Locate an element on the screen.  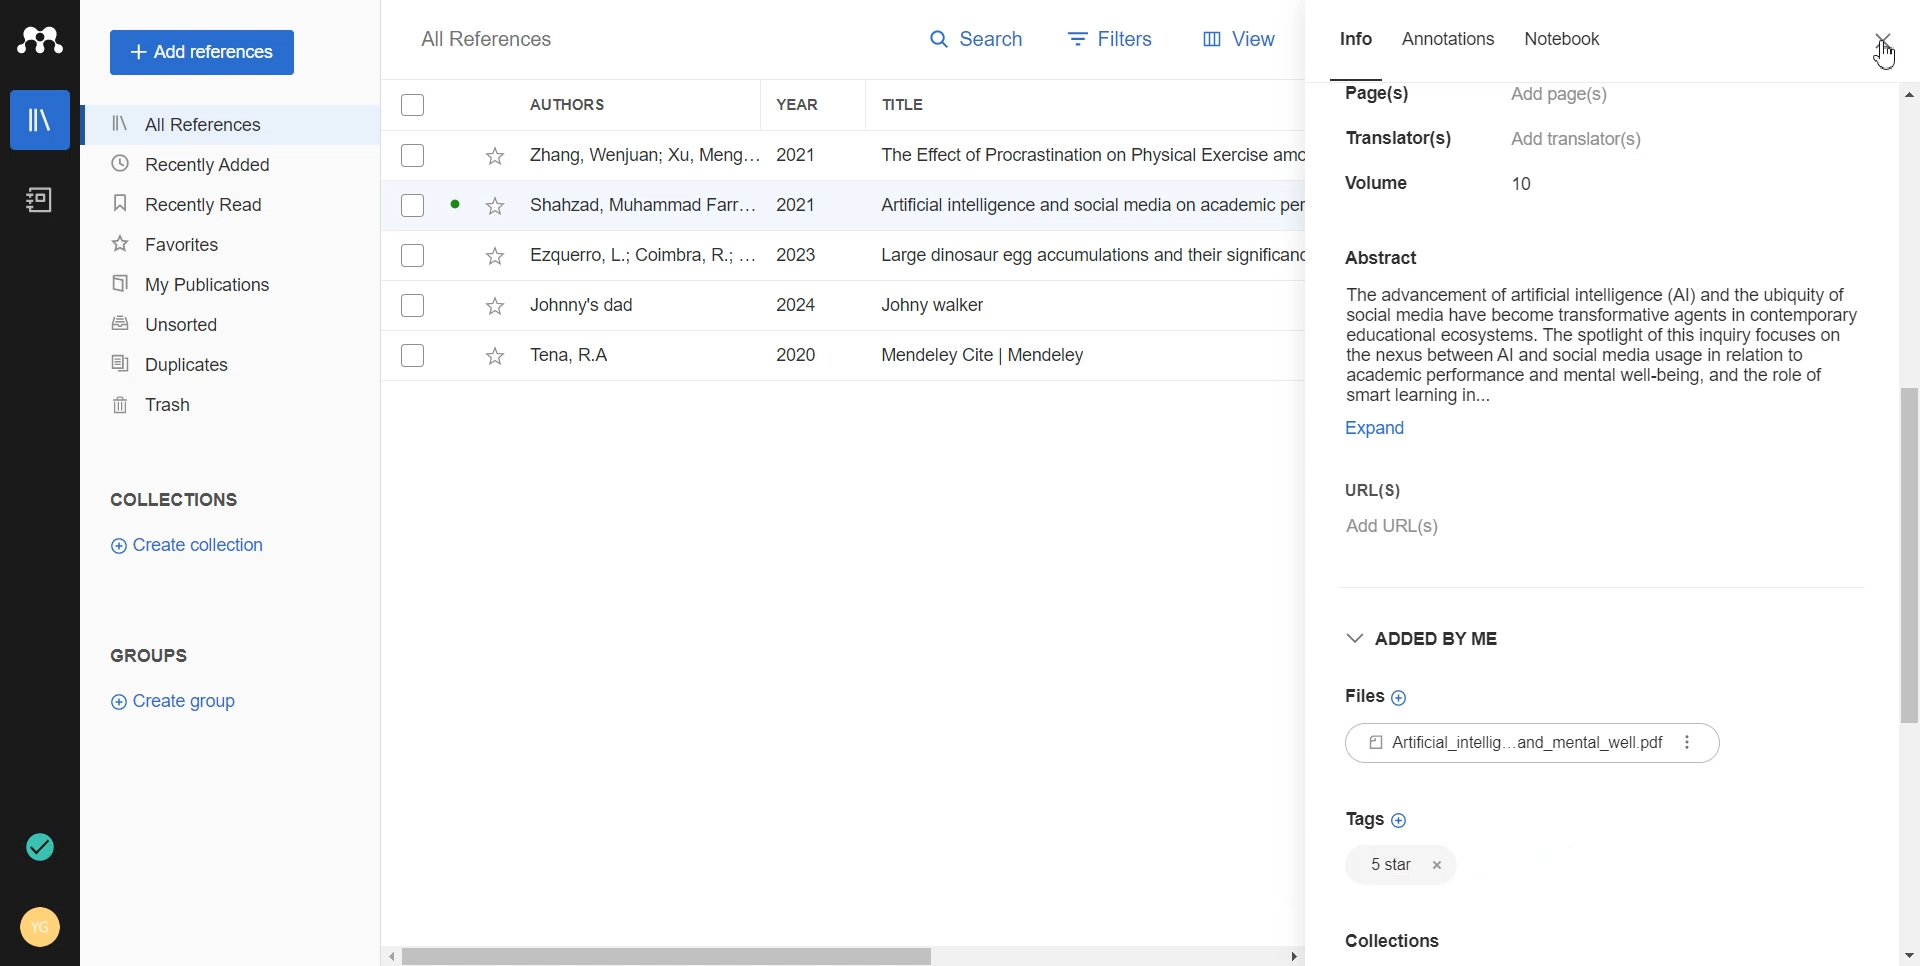
Cursor is located at coordinates (1886, 54).